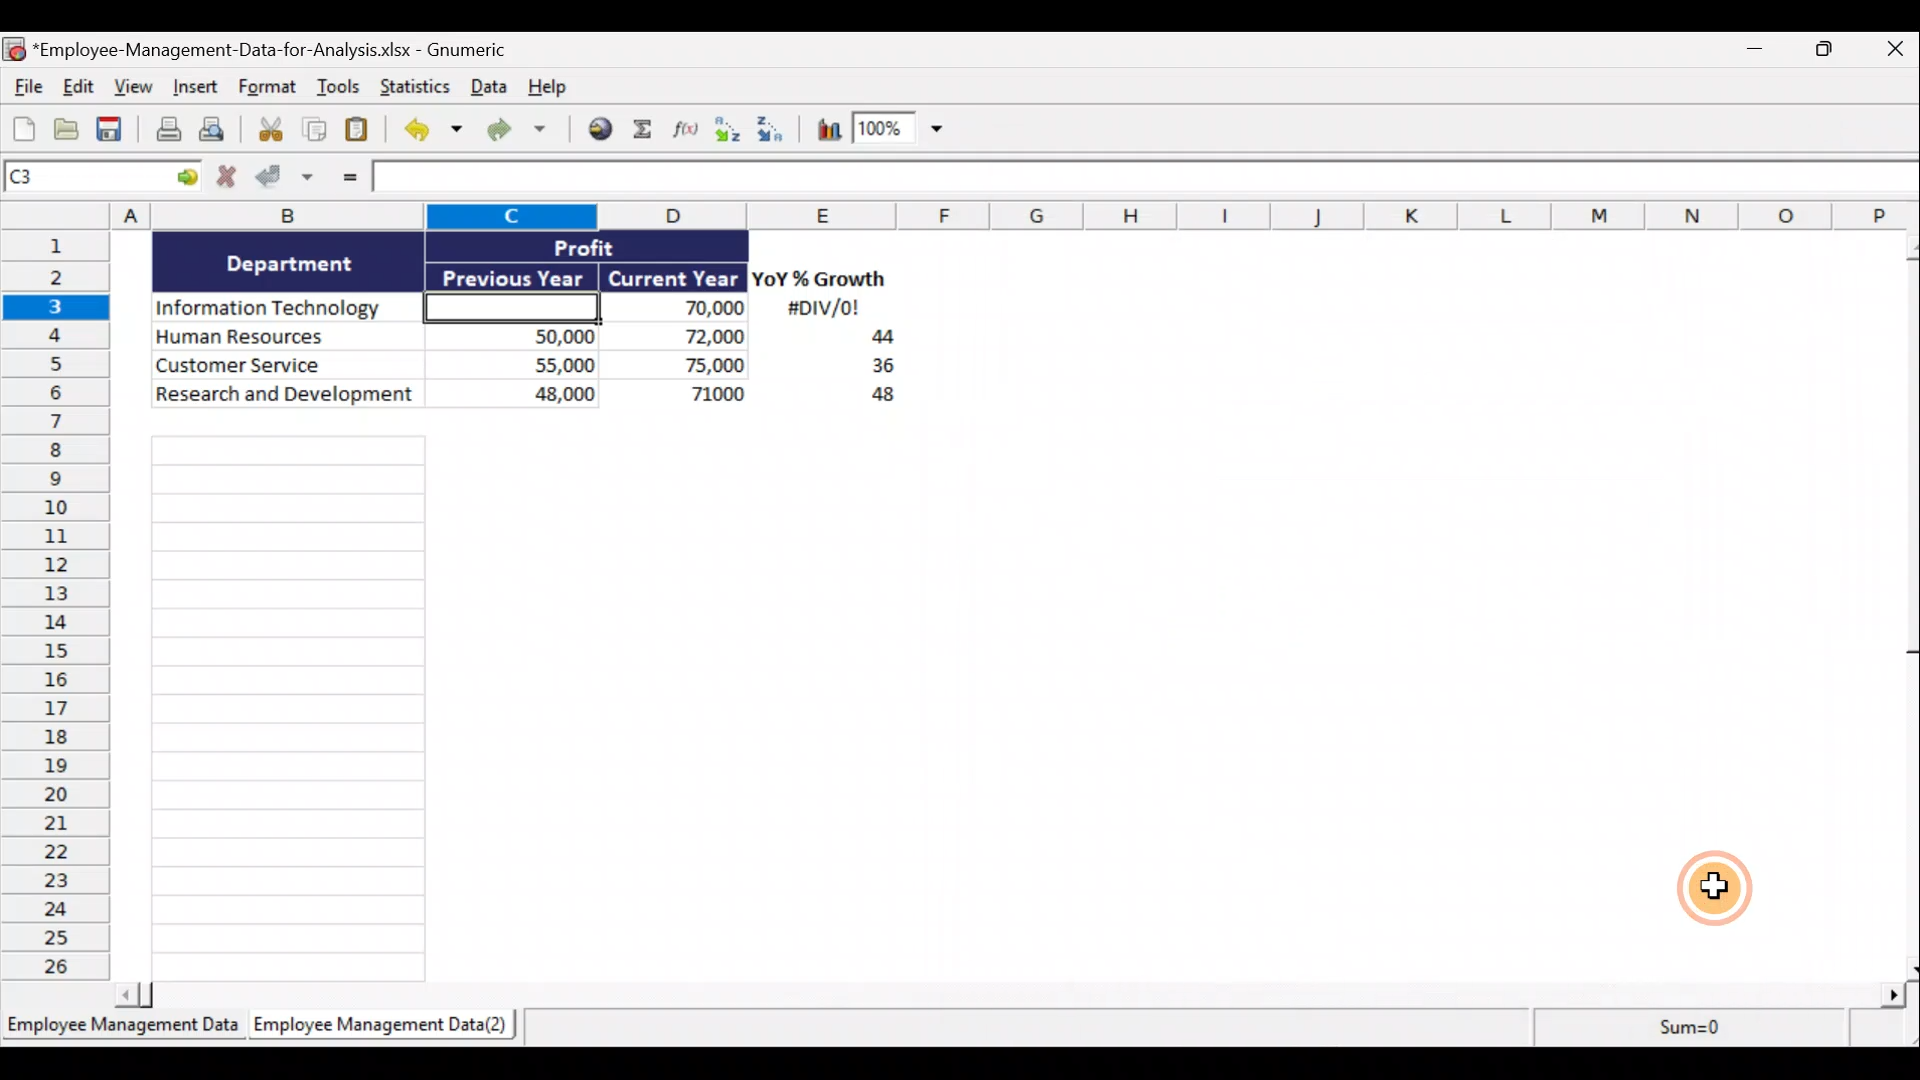 Image resolution: width=1920 pixels, height=1080 pixels. Describe the element at coordinates (111, 130) in the screenshot. I see `Save current workbook` at that location.